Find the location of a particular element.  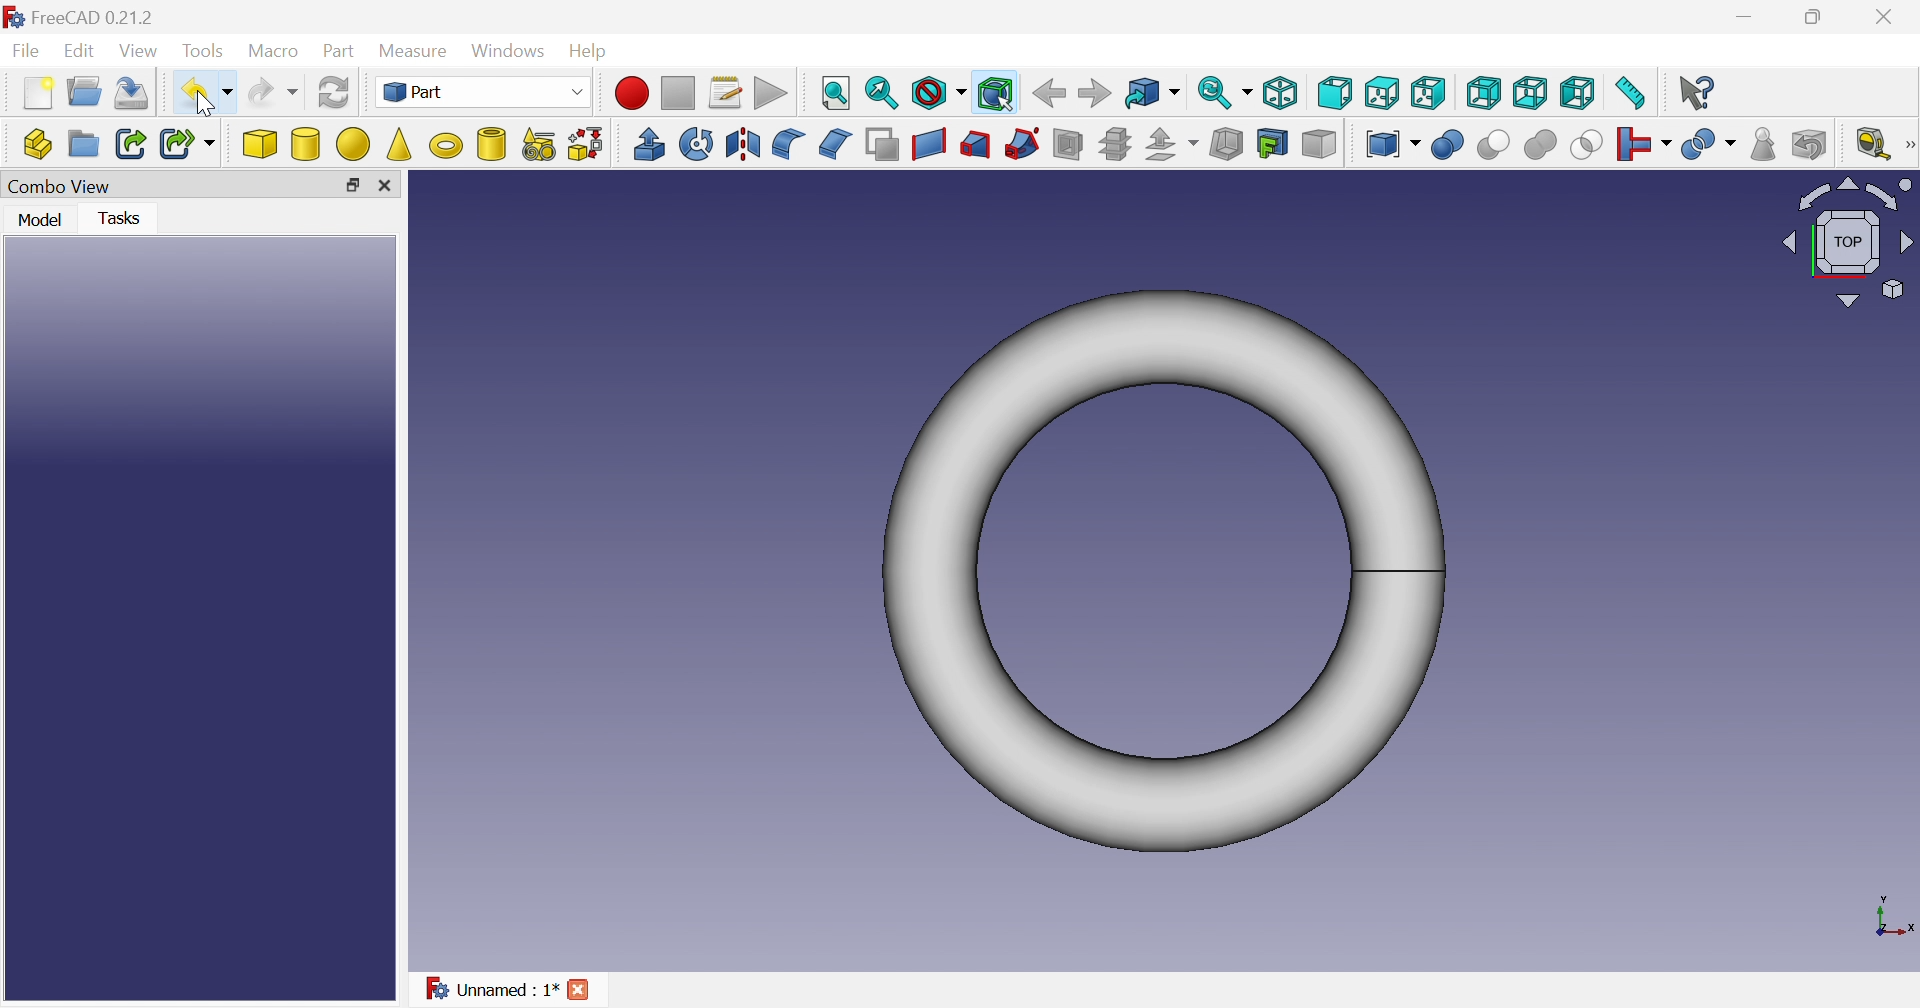

Check geometry is located at coordinates (1765, 144).